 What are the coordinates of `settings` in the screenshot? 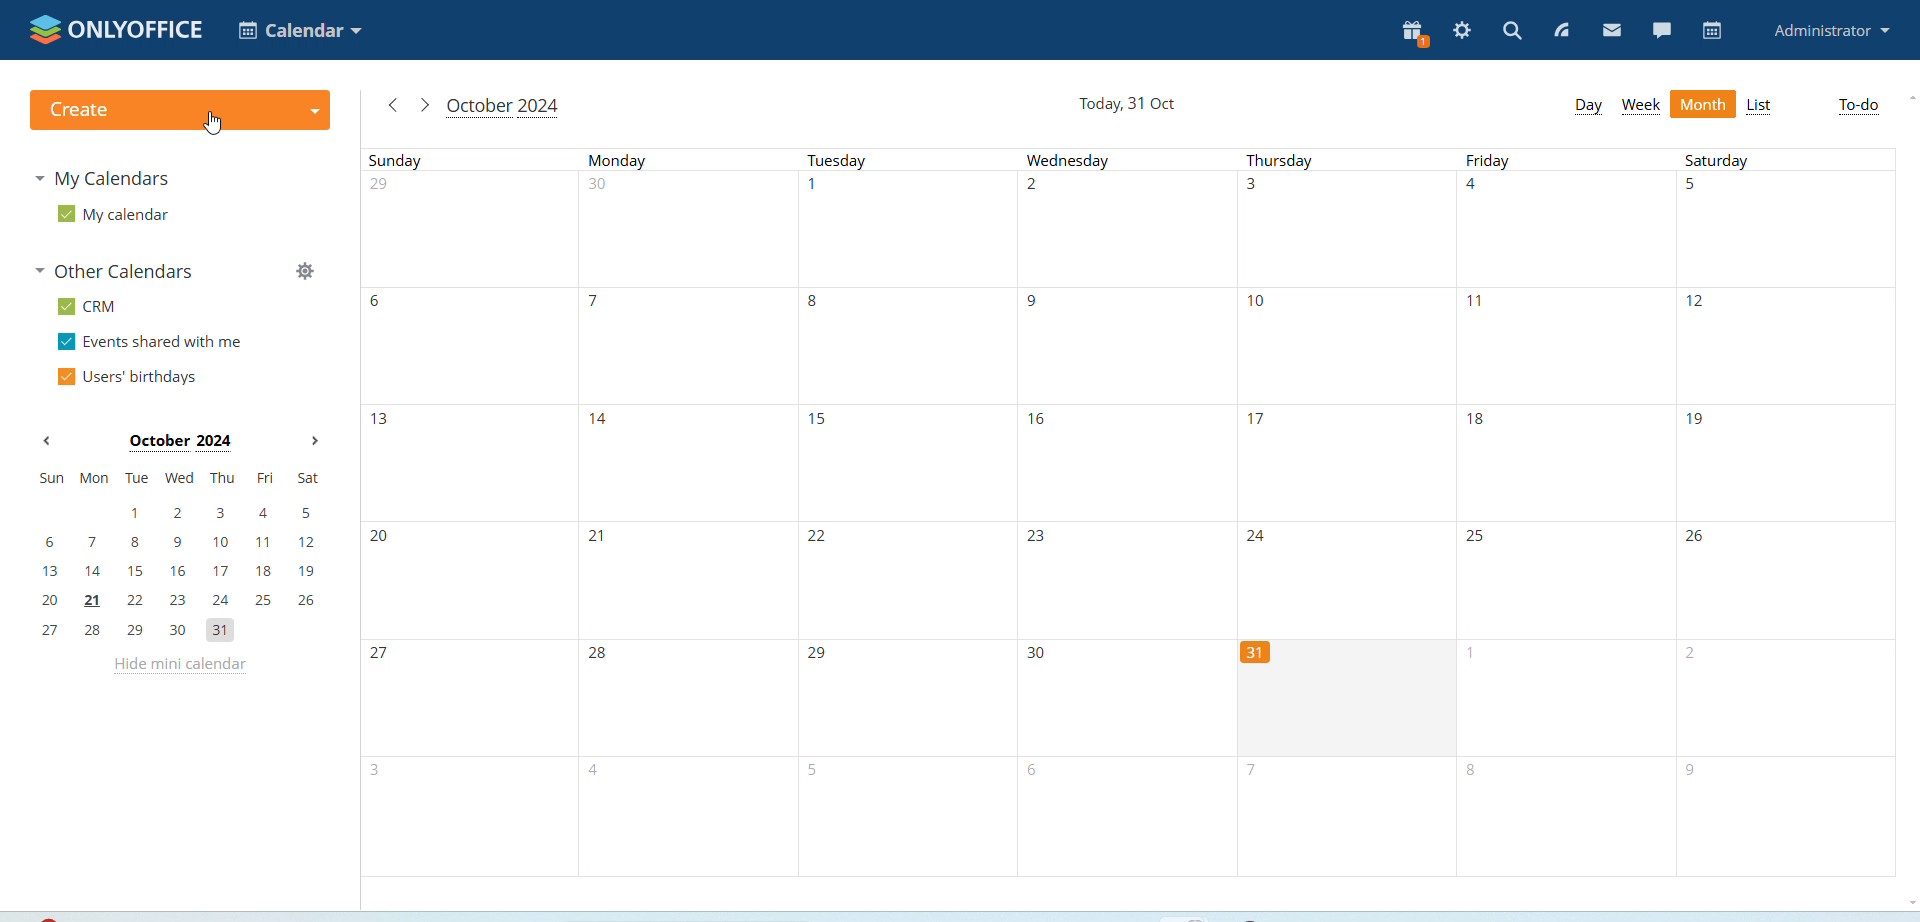 It's located at (1463, 31).